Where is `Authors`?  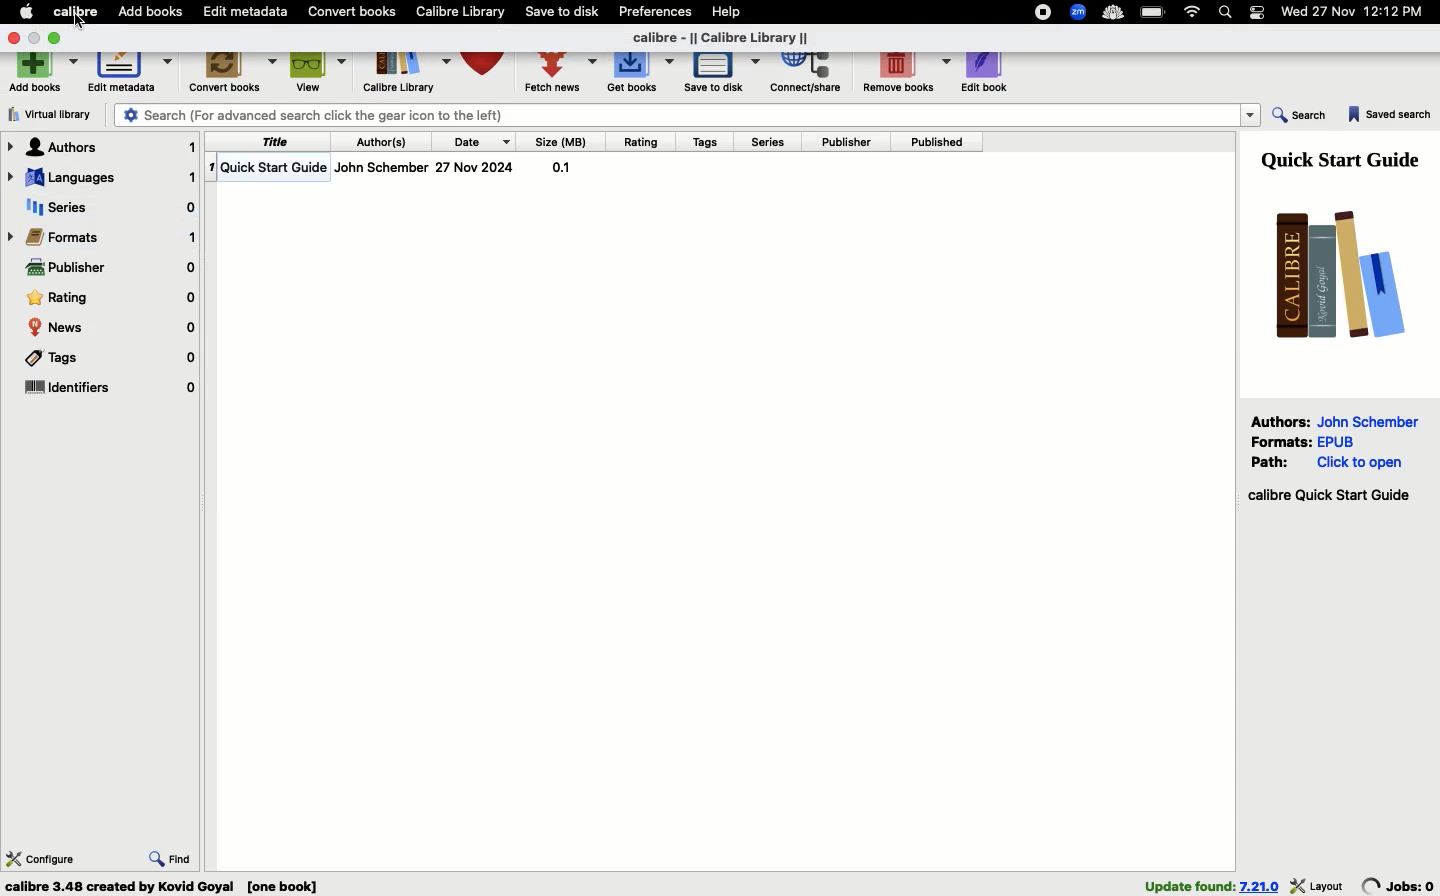
Authors is located at coordinates (102, 147).